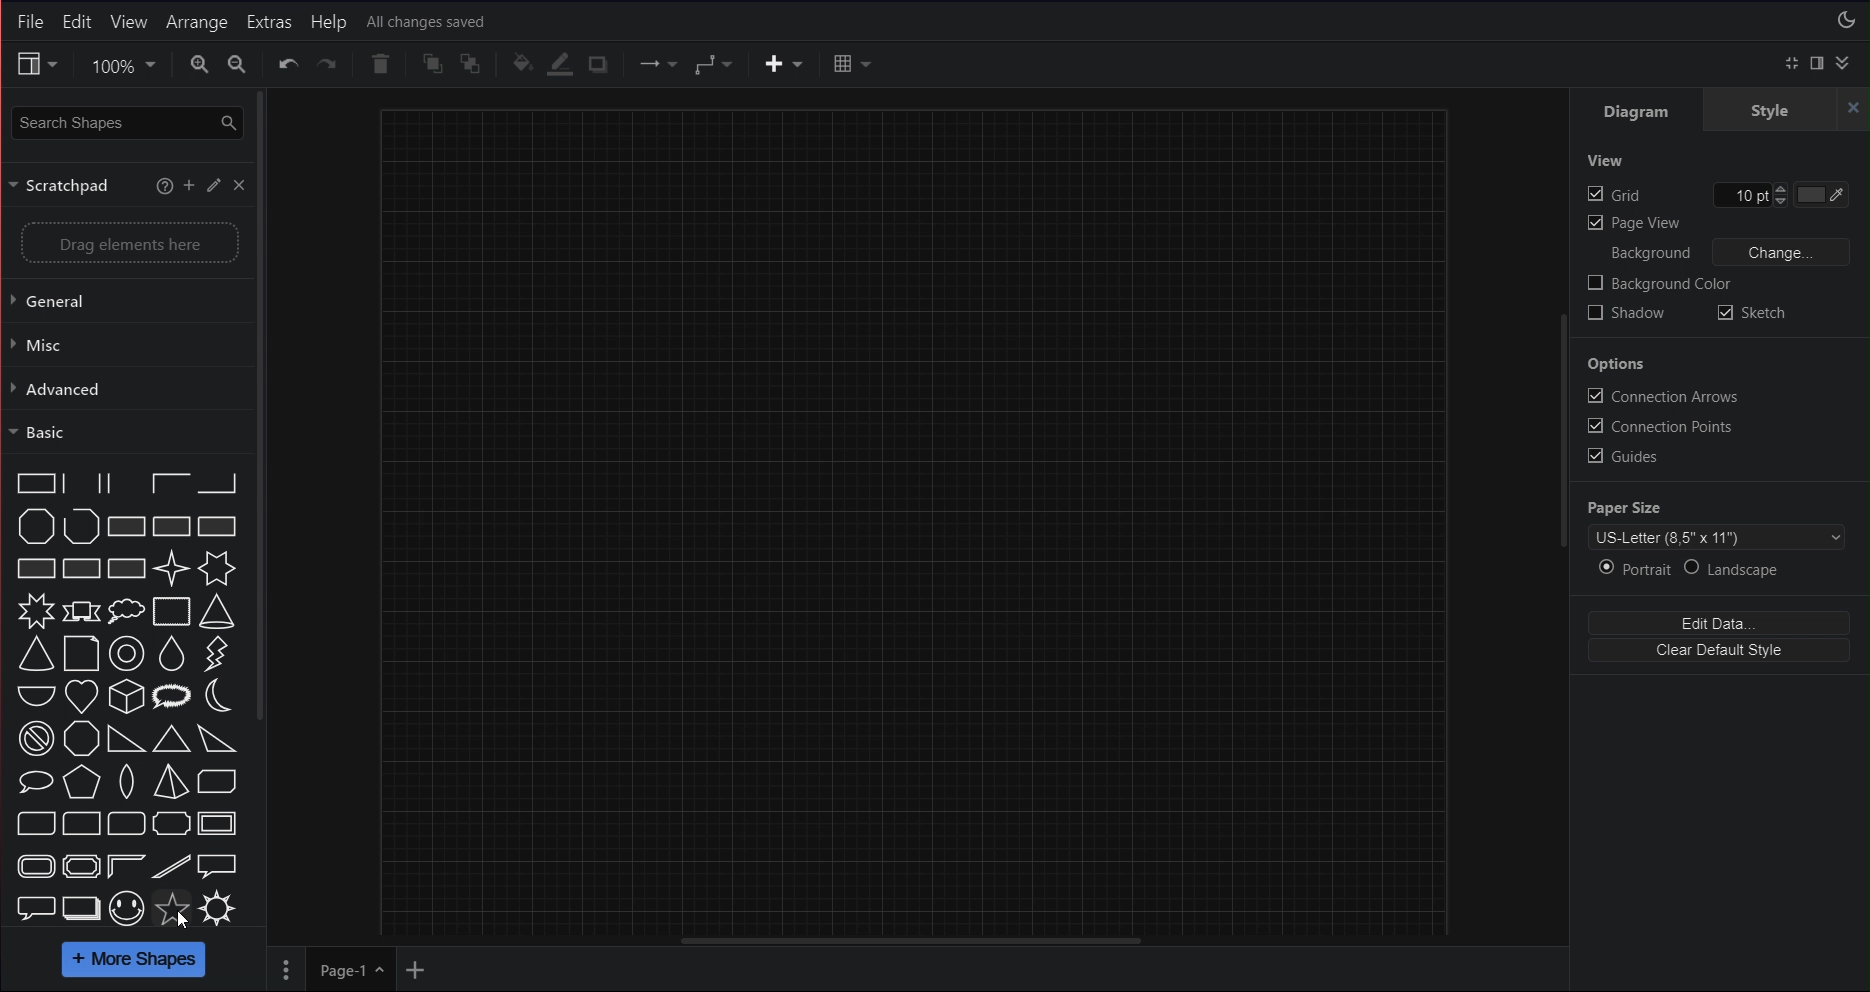 This screenshot has width=1870, height=992. I want to click on Sketch, so click(1754, 311).